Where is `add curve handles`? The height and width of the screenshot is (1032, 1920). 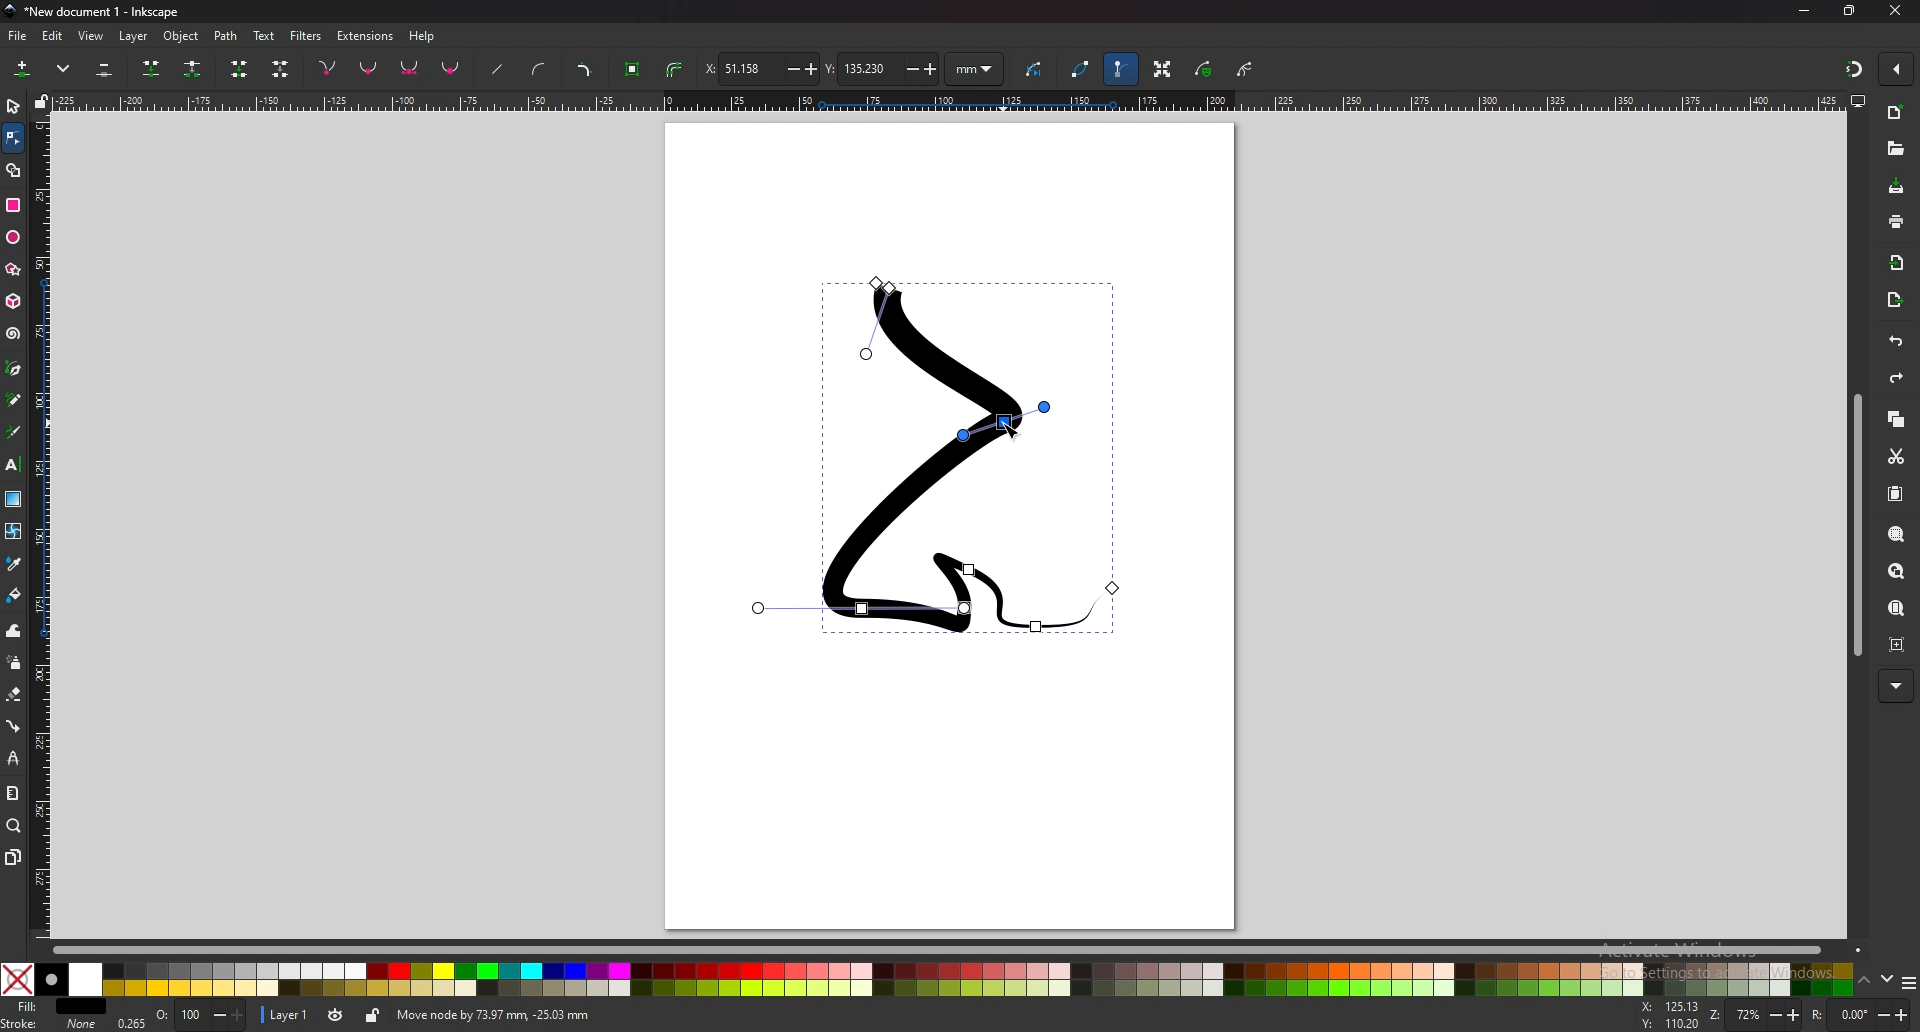
add curve handles is located at coordinates (538, 69).